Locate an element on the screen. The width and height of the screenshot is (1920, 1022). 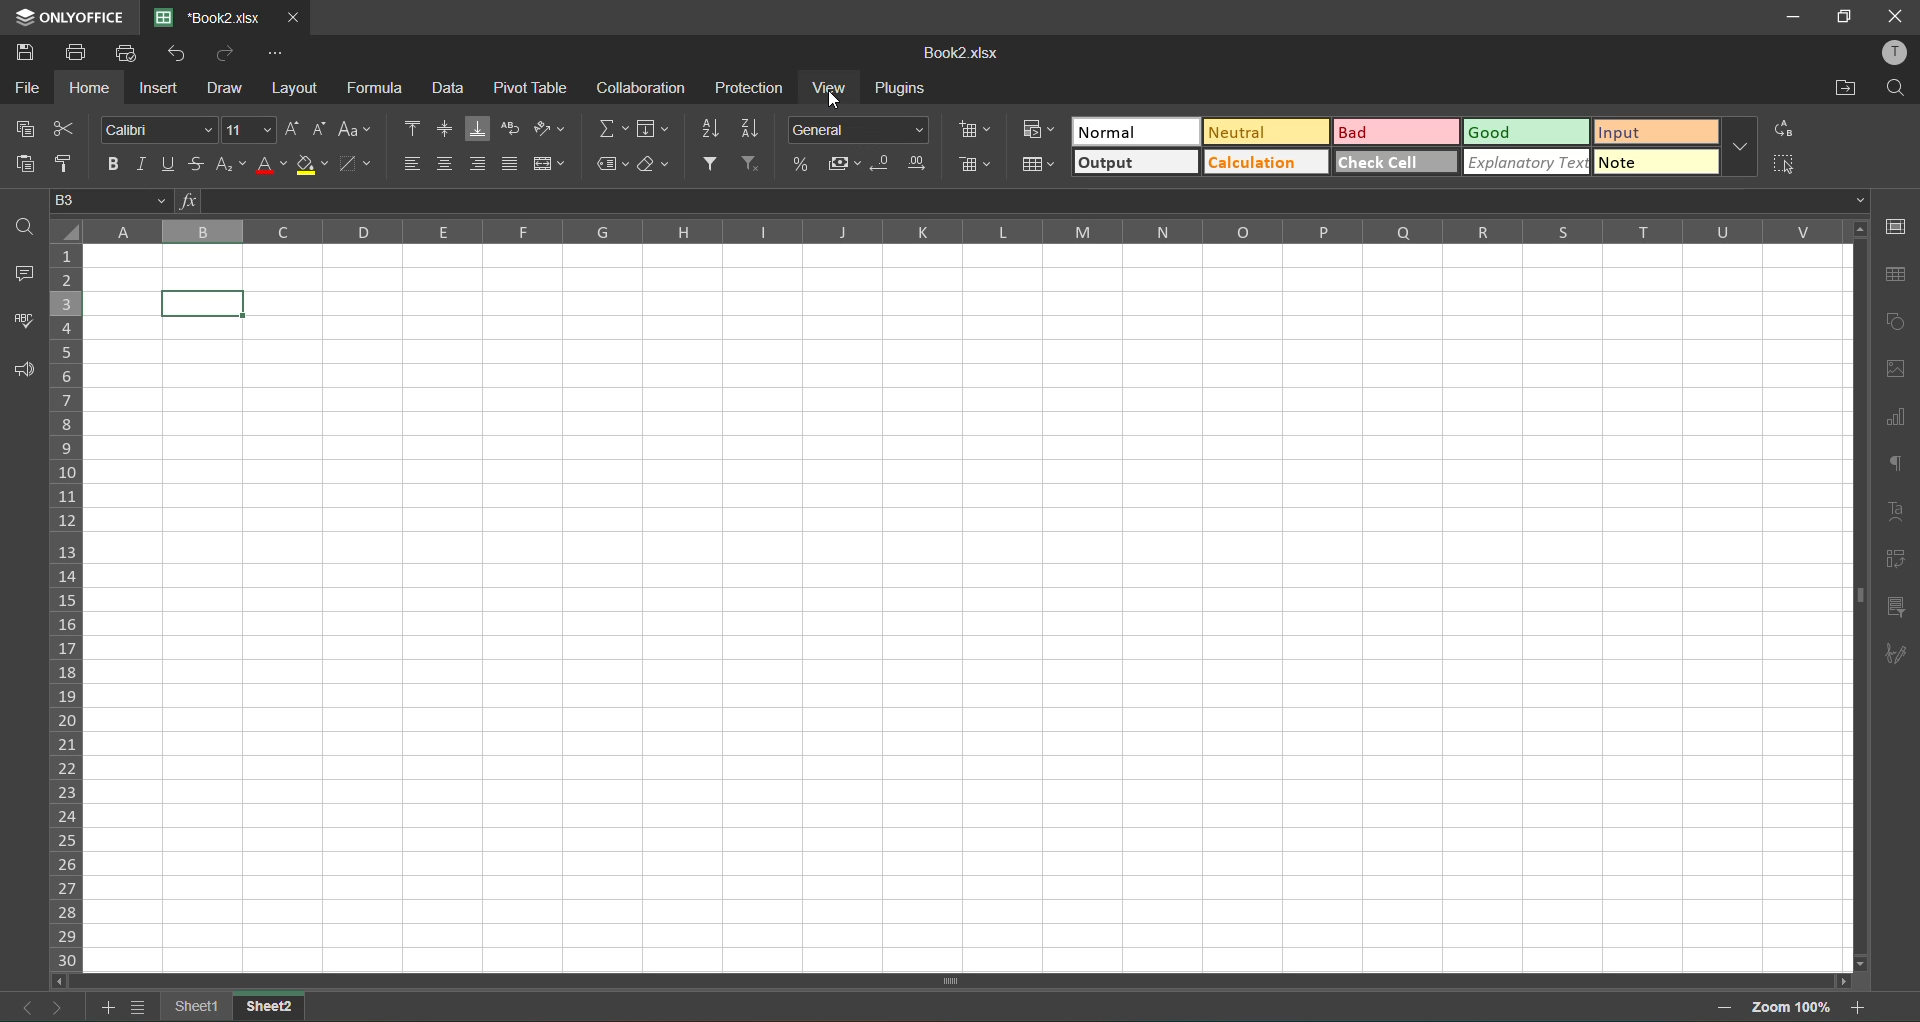
input is located at coordinates (1658, 131).